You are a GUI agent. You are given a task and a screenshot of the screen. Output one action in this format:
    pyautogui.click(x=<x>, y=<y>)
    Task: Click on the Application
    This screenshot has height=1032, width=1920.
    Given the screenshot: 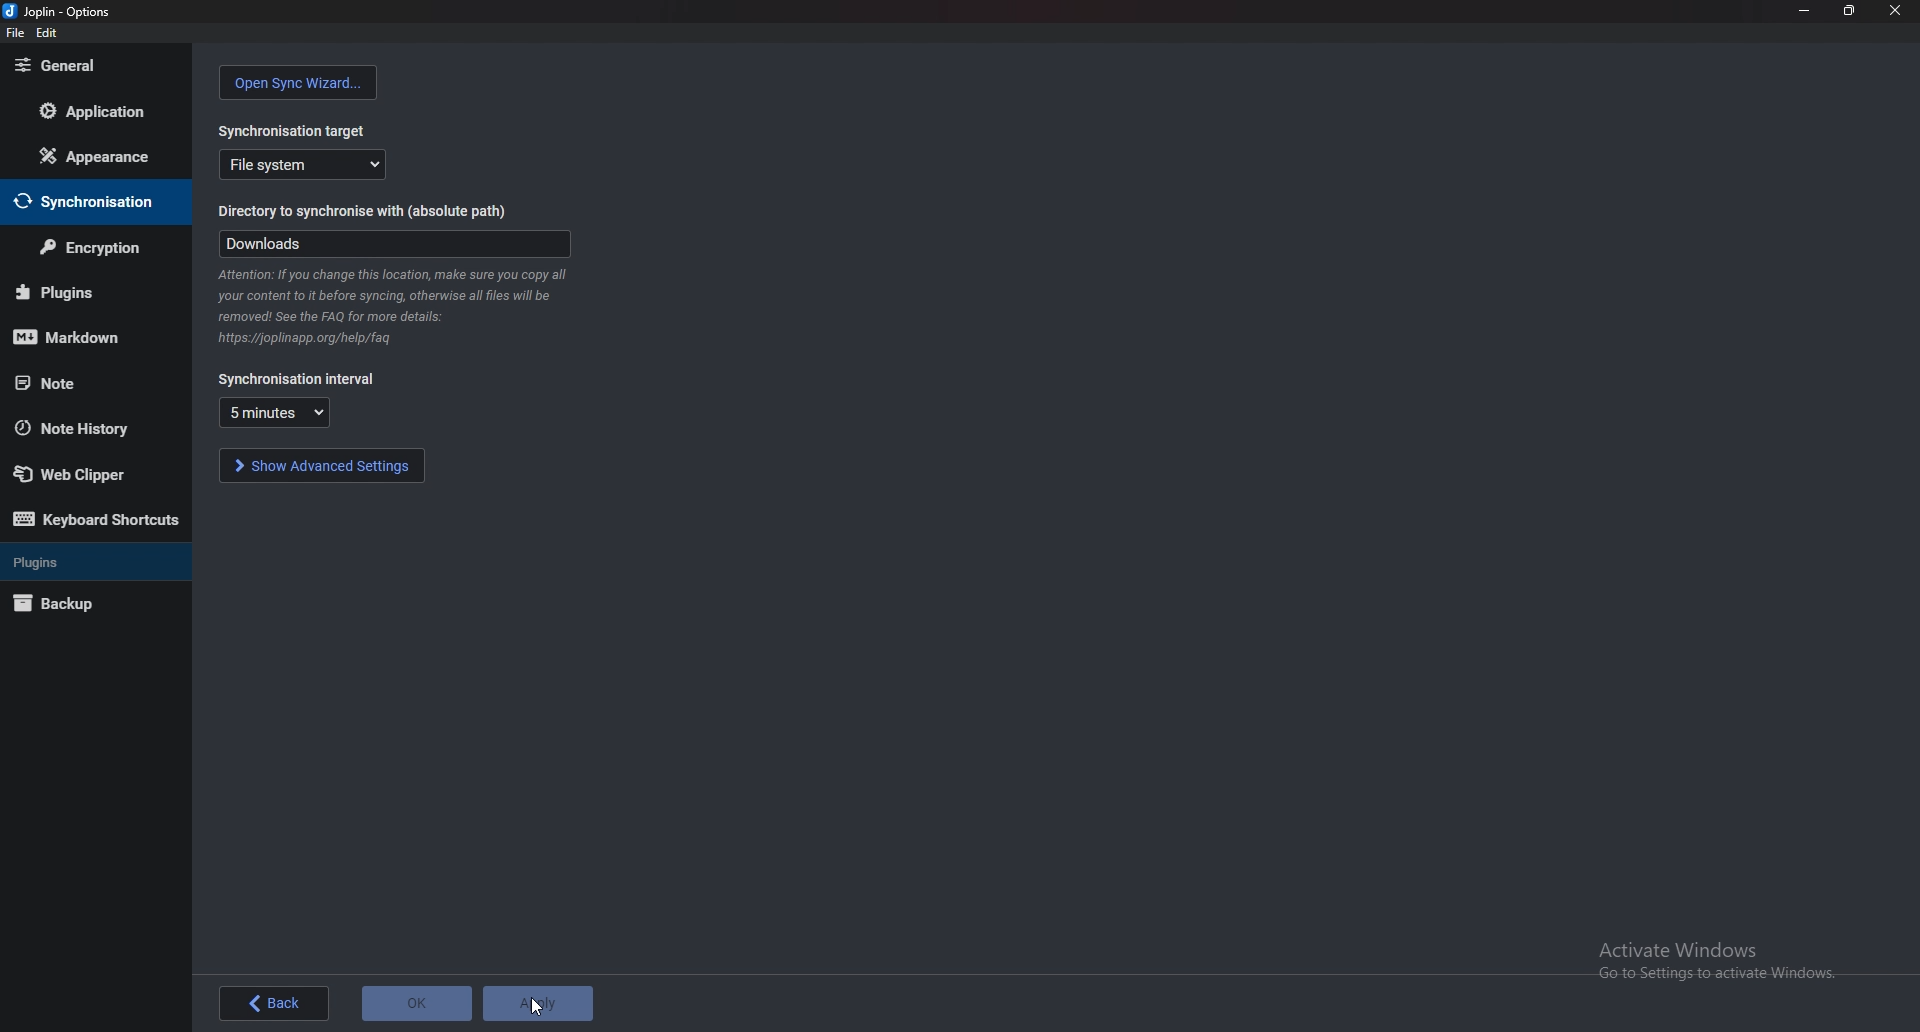 What is the action you would take?
    pyautogui.click(x=95, y=114)
    